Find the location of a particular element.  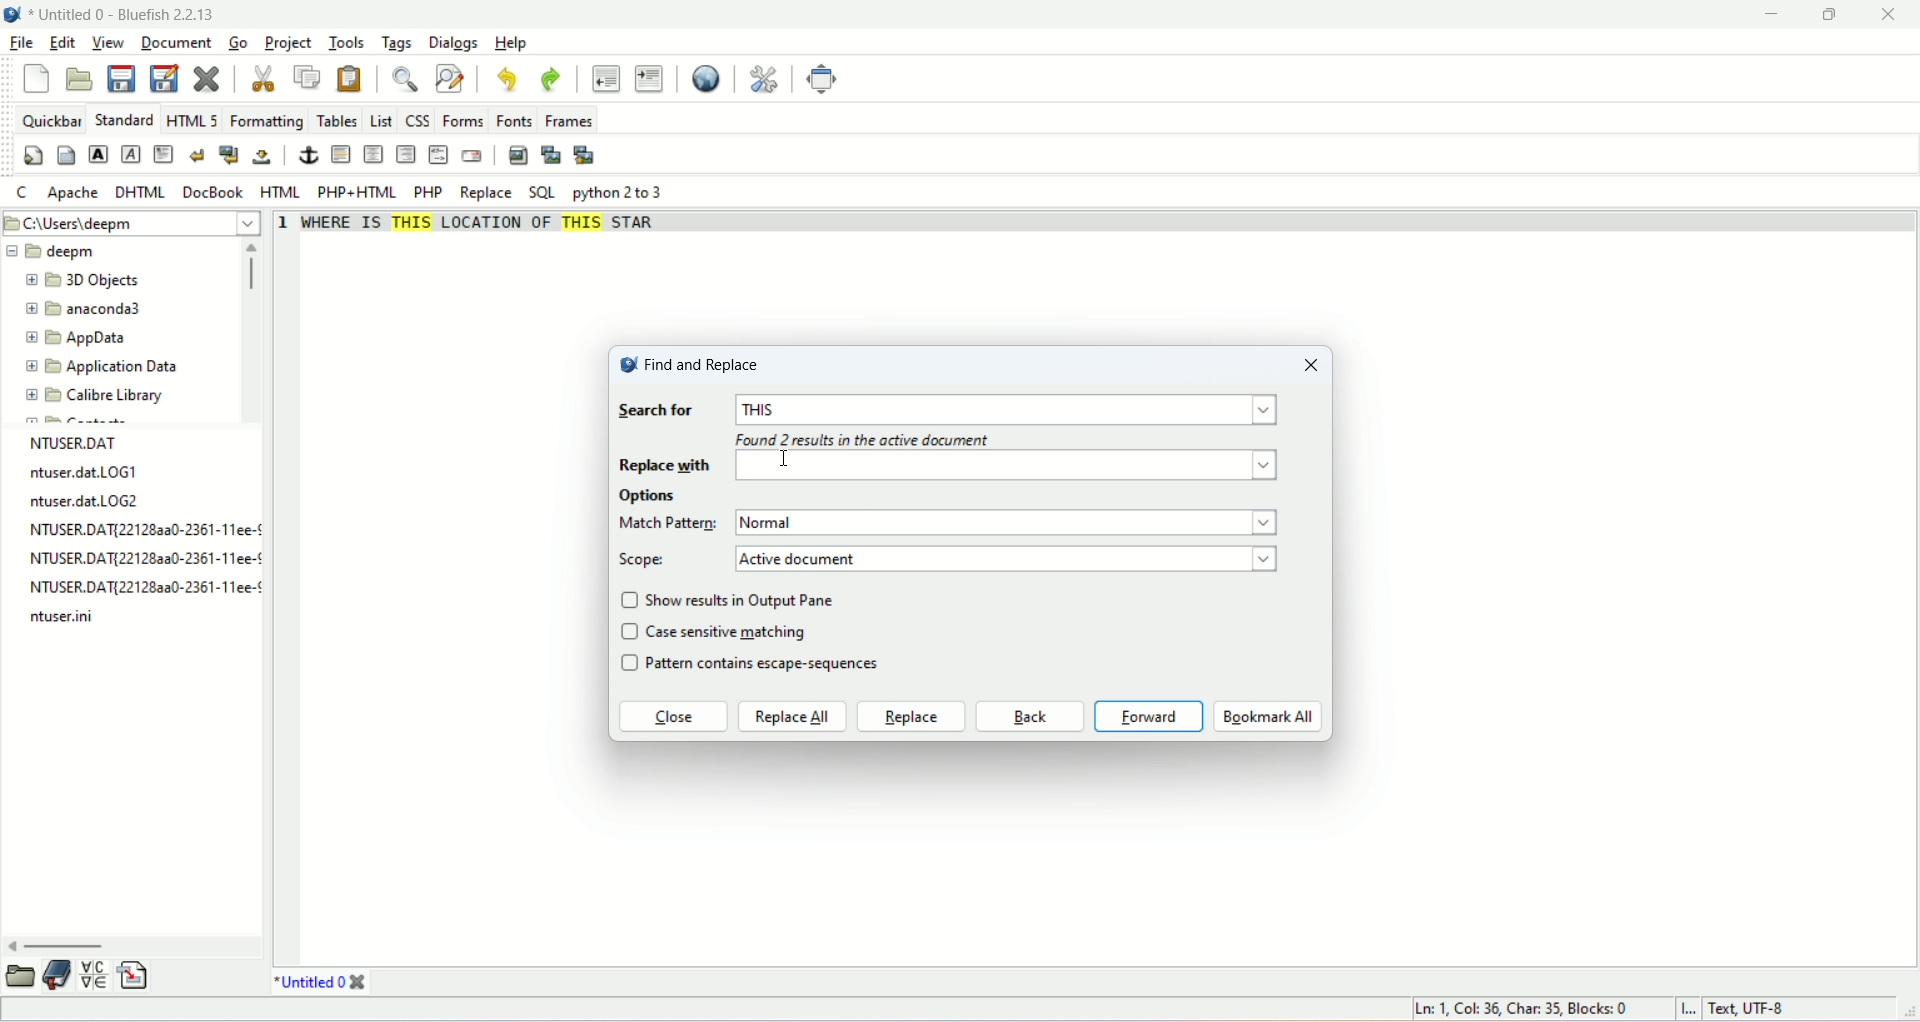

list is located at coordinates (382, 120).